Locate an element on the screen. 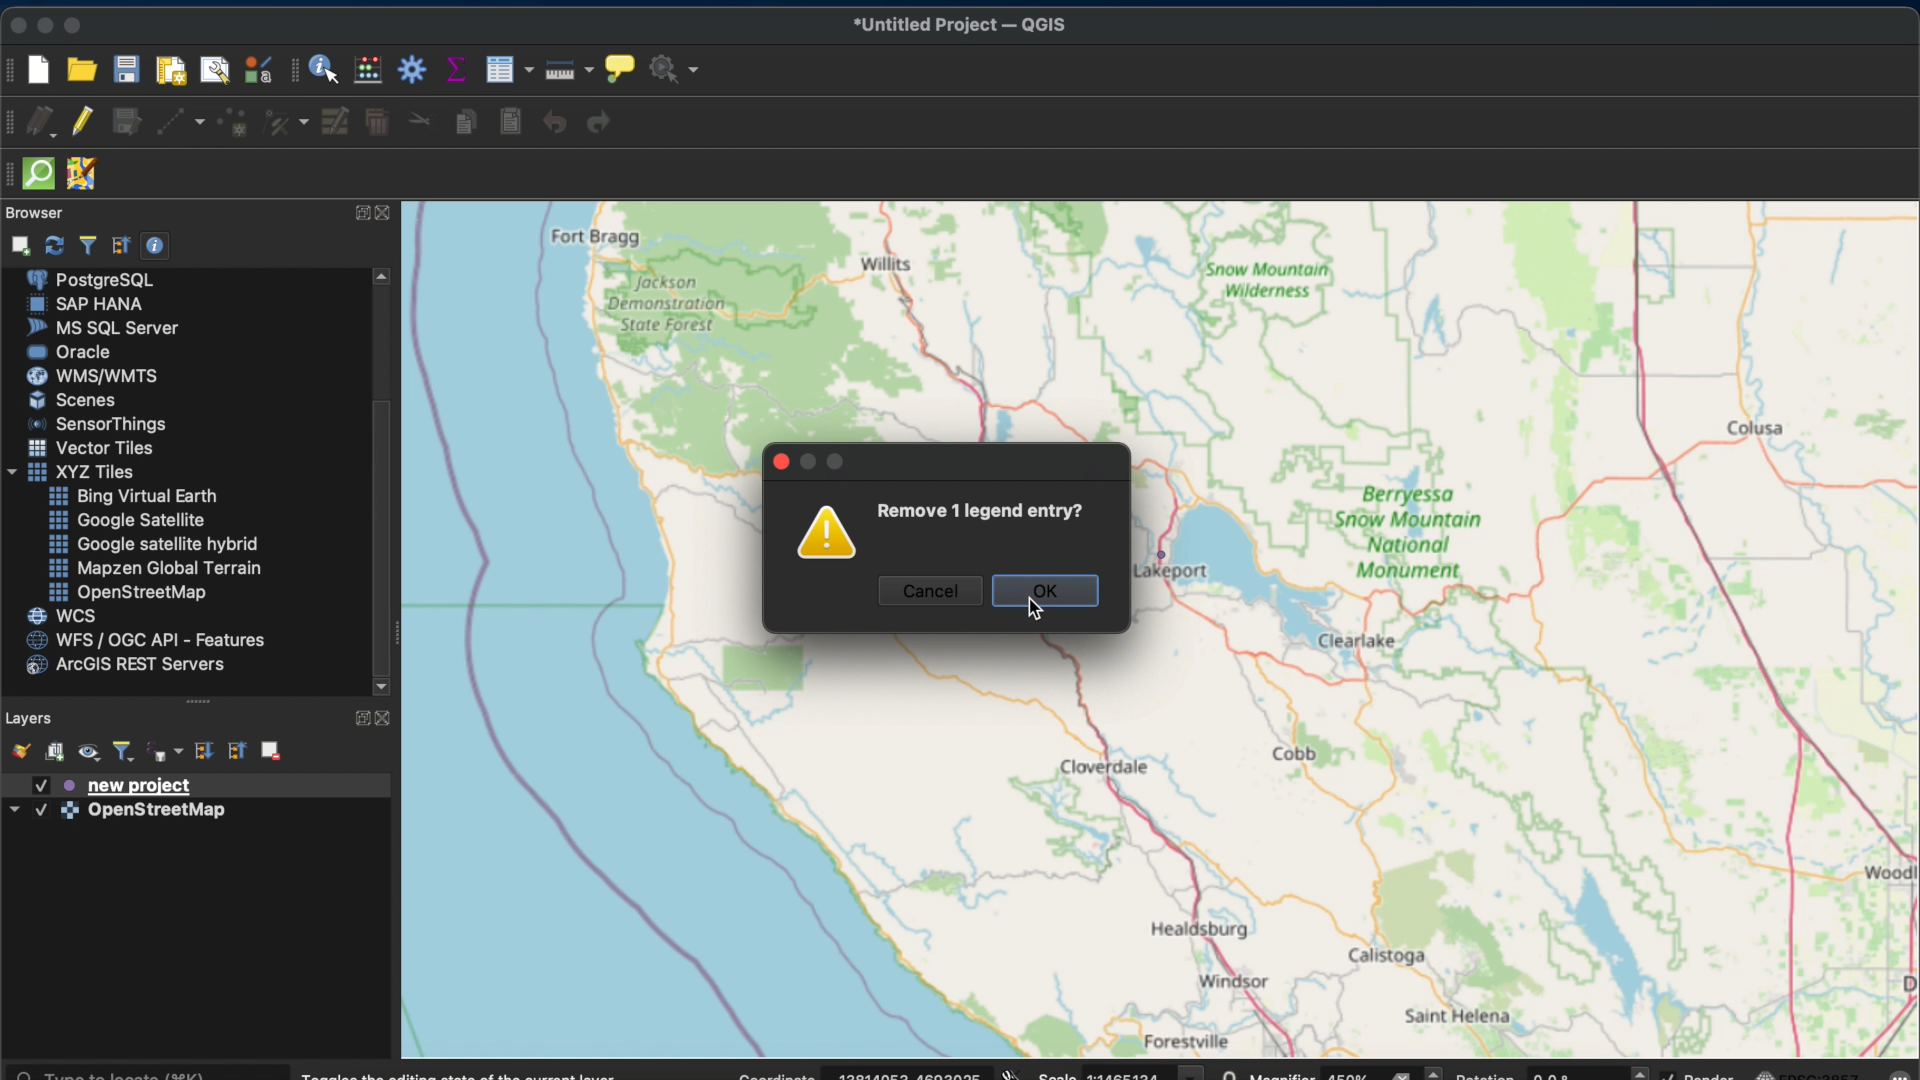  close is located at coordinates (778, 462).